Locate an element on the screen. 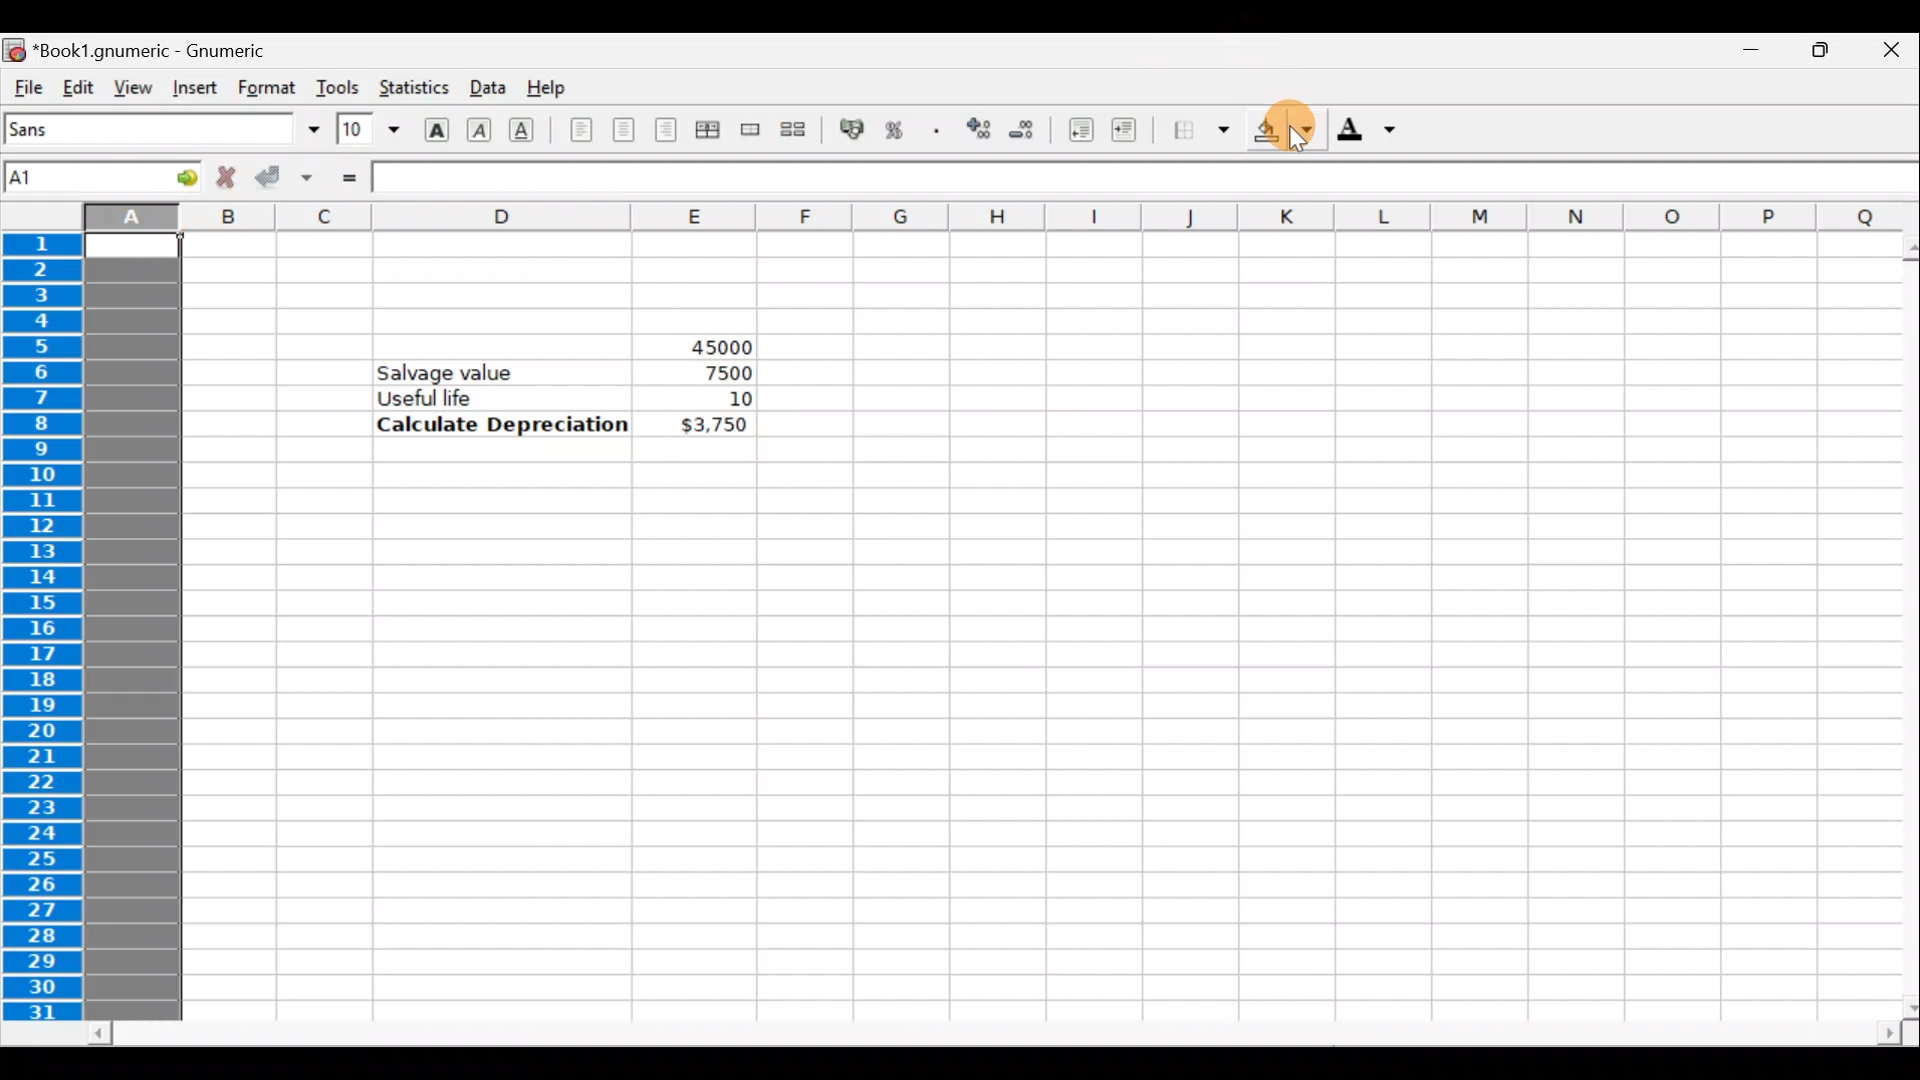  Minimize is located at coordinates (1741, 56).